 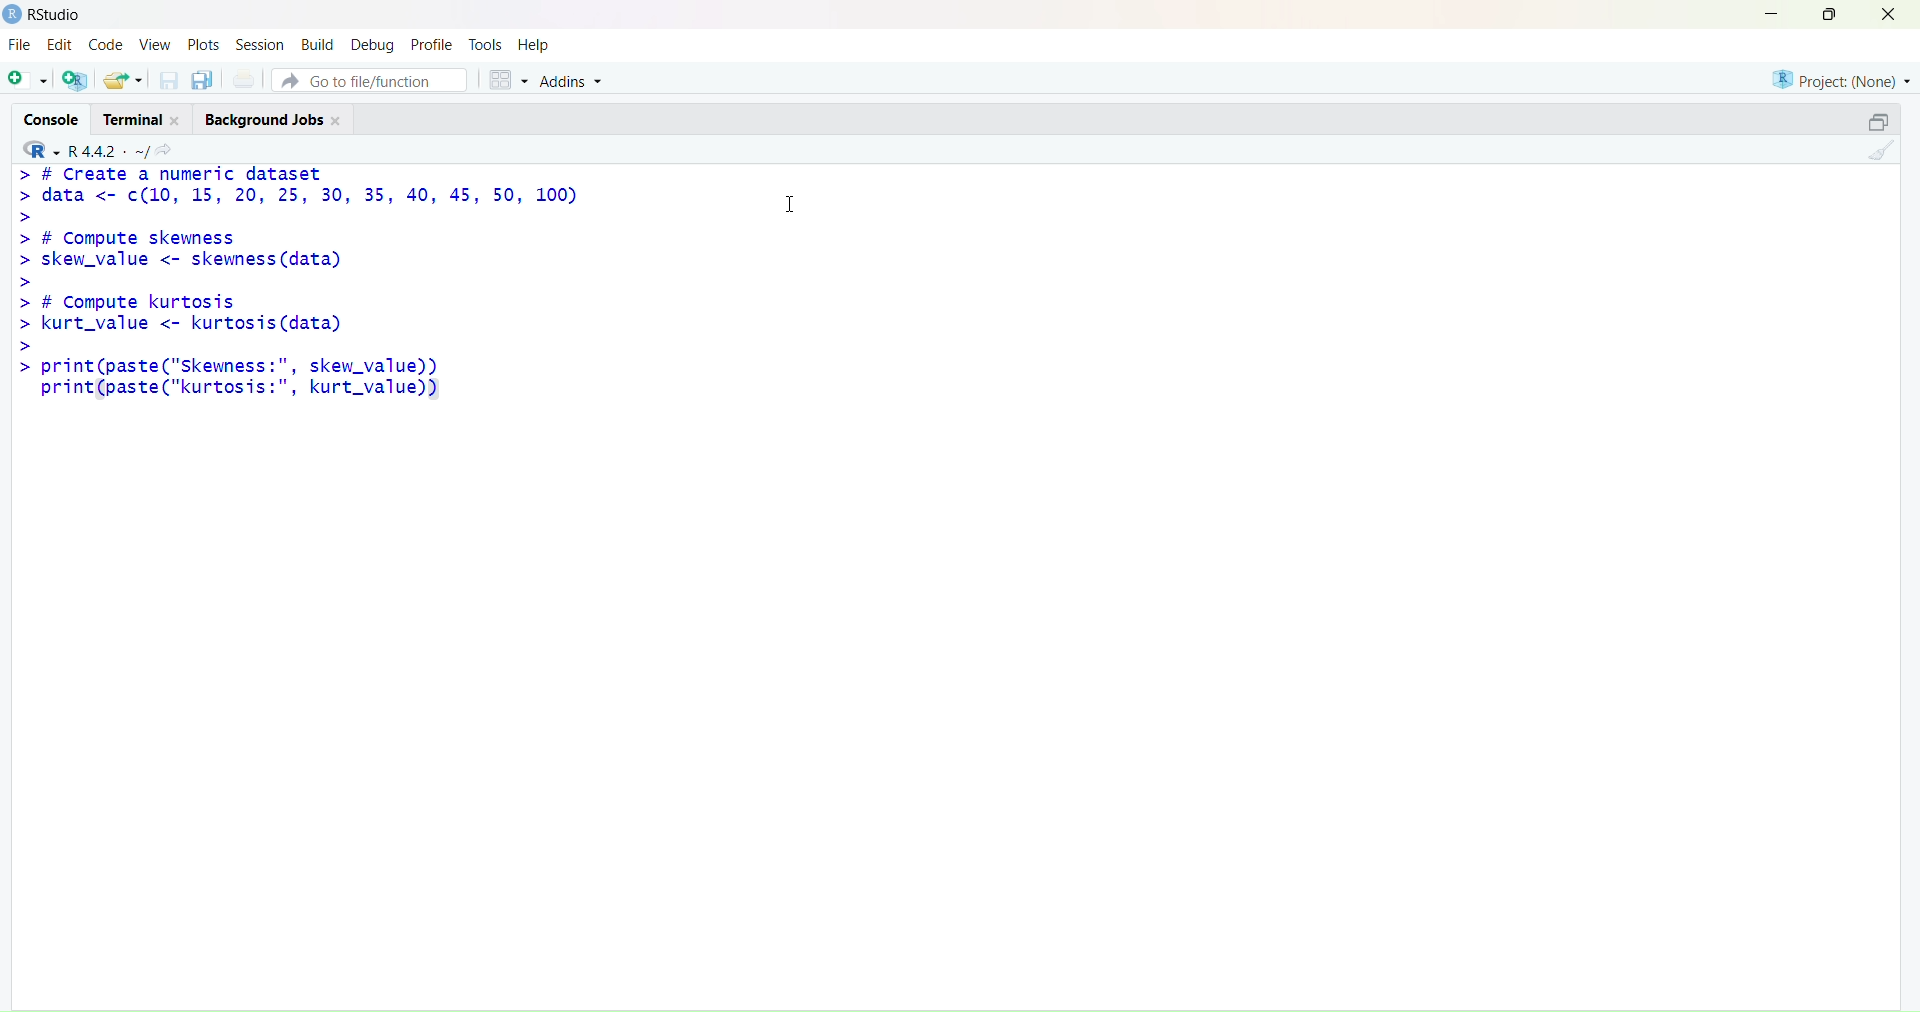 I want to click on Create a project, so click(x=75, y=80).